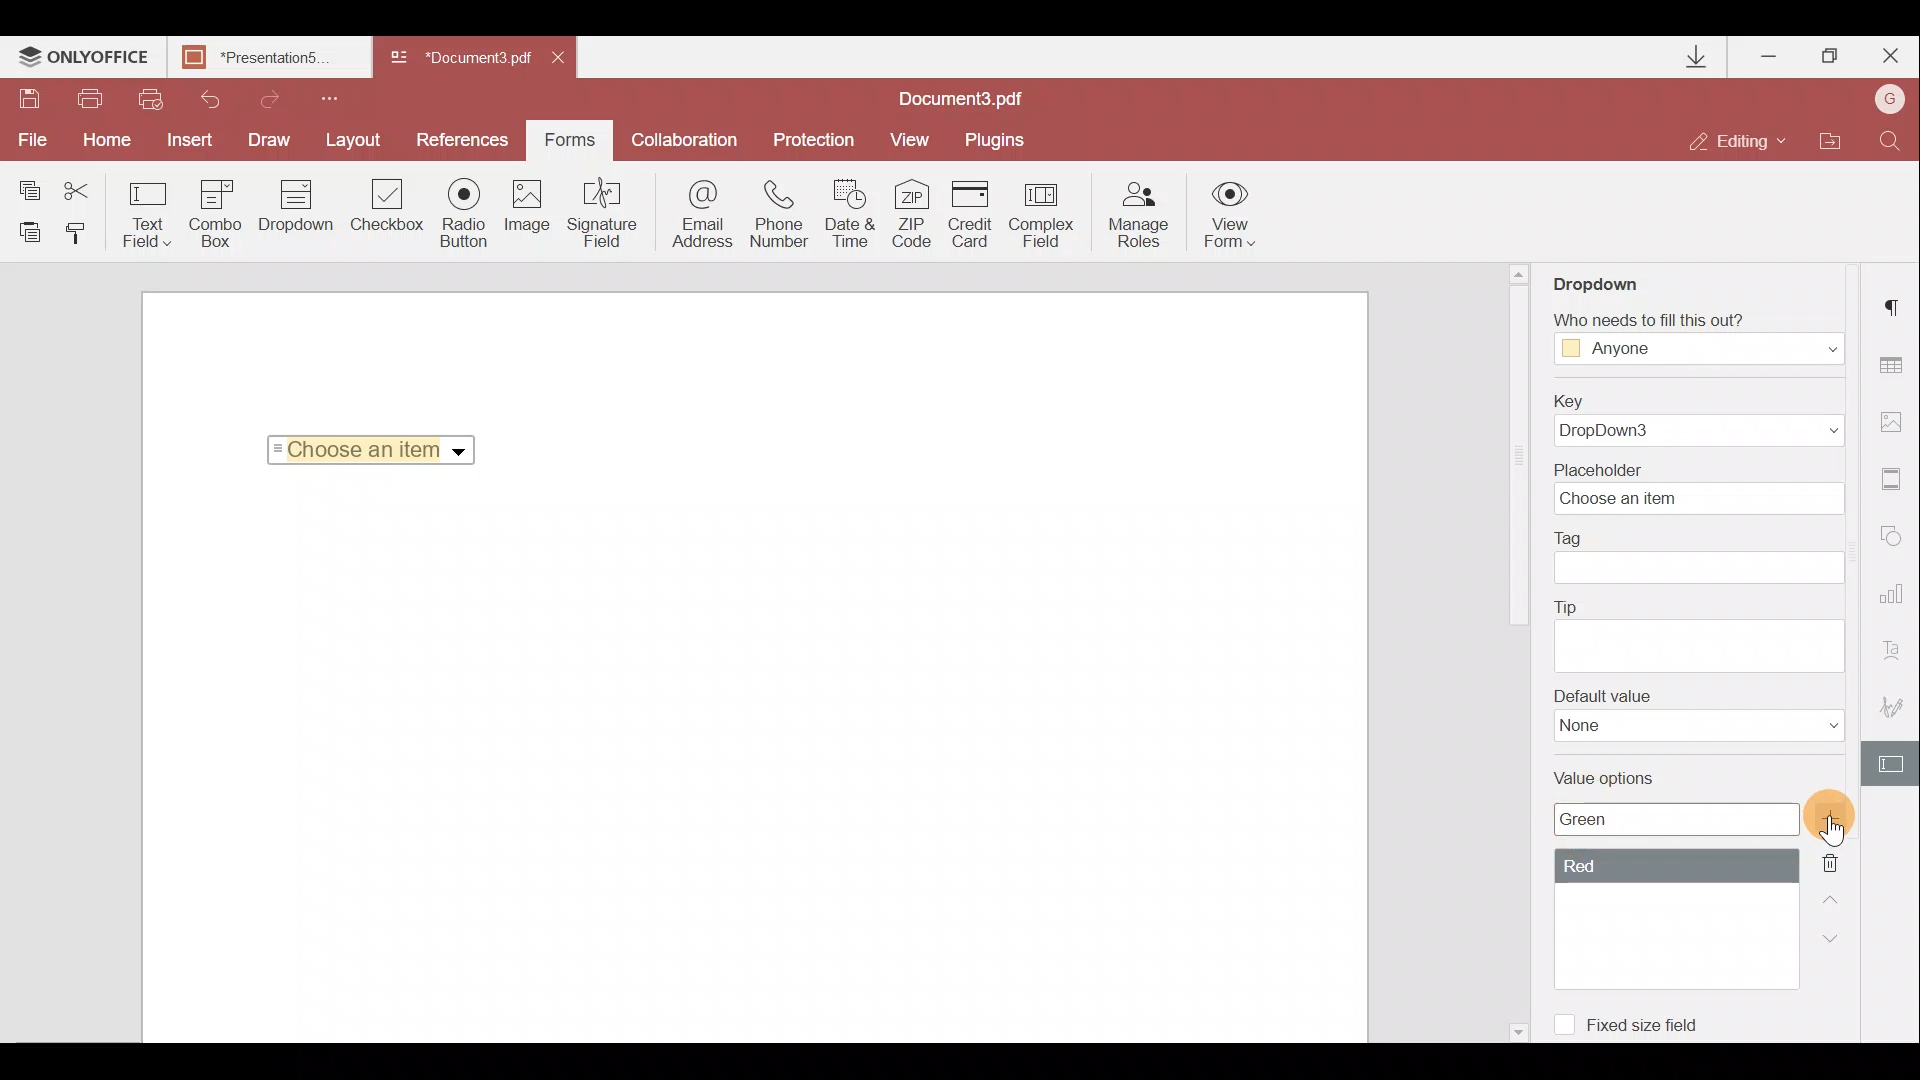  I want to click on Document name, so click(971, 98).